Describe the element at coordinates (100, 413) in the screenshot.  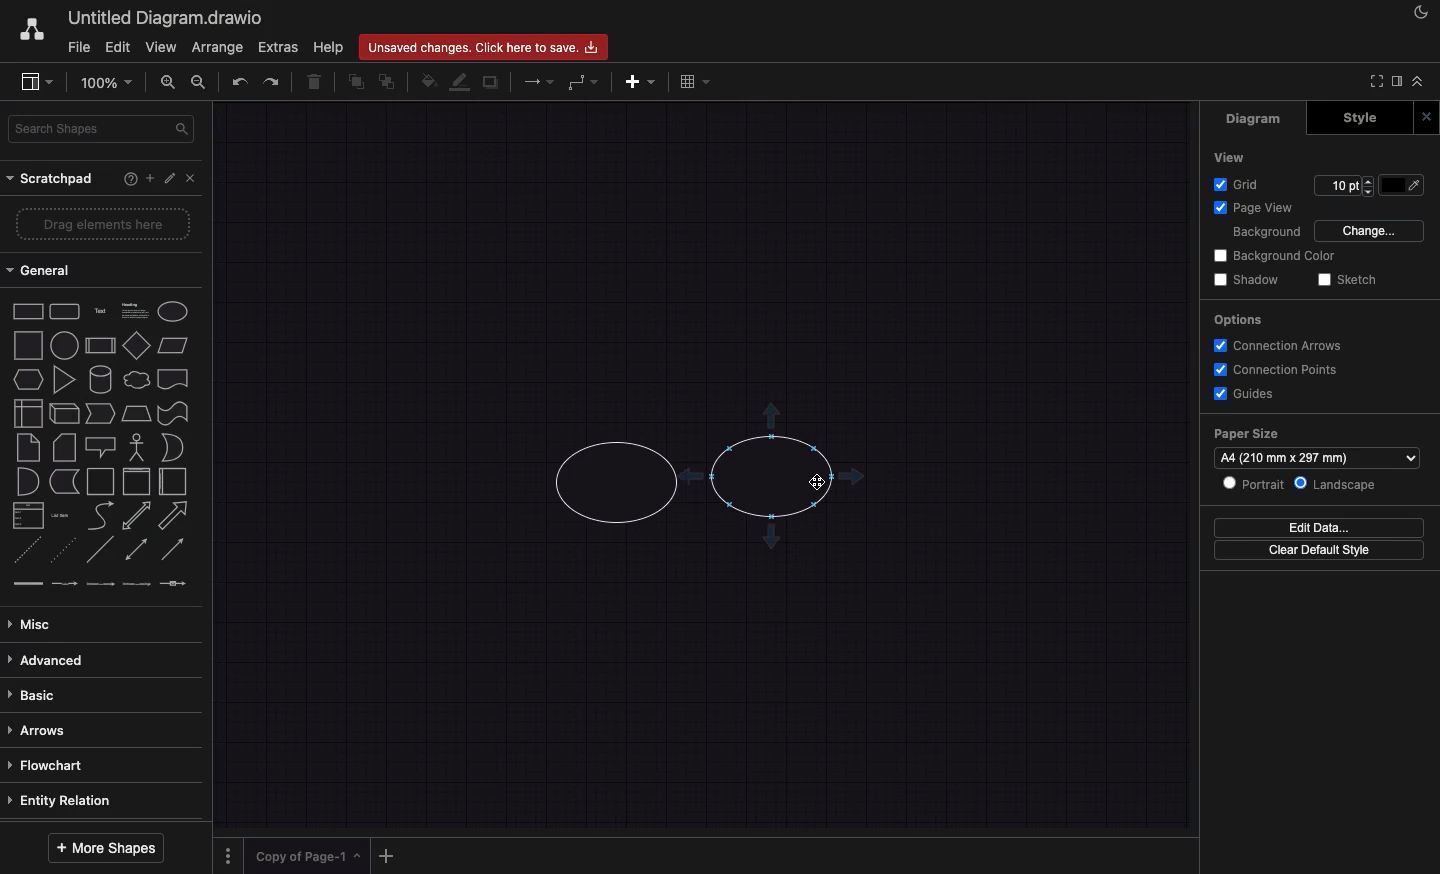
I see `step` at that location.